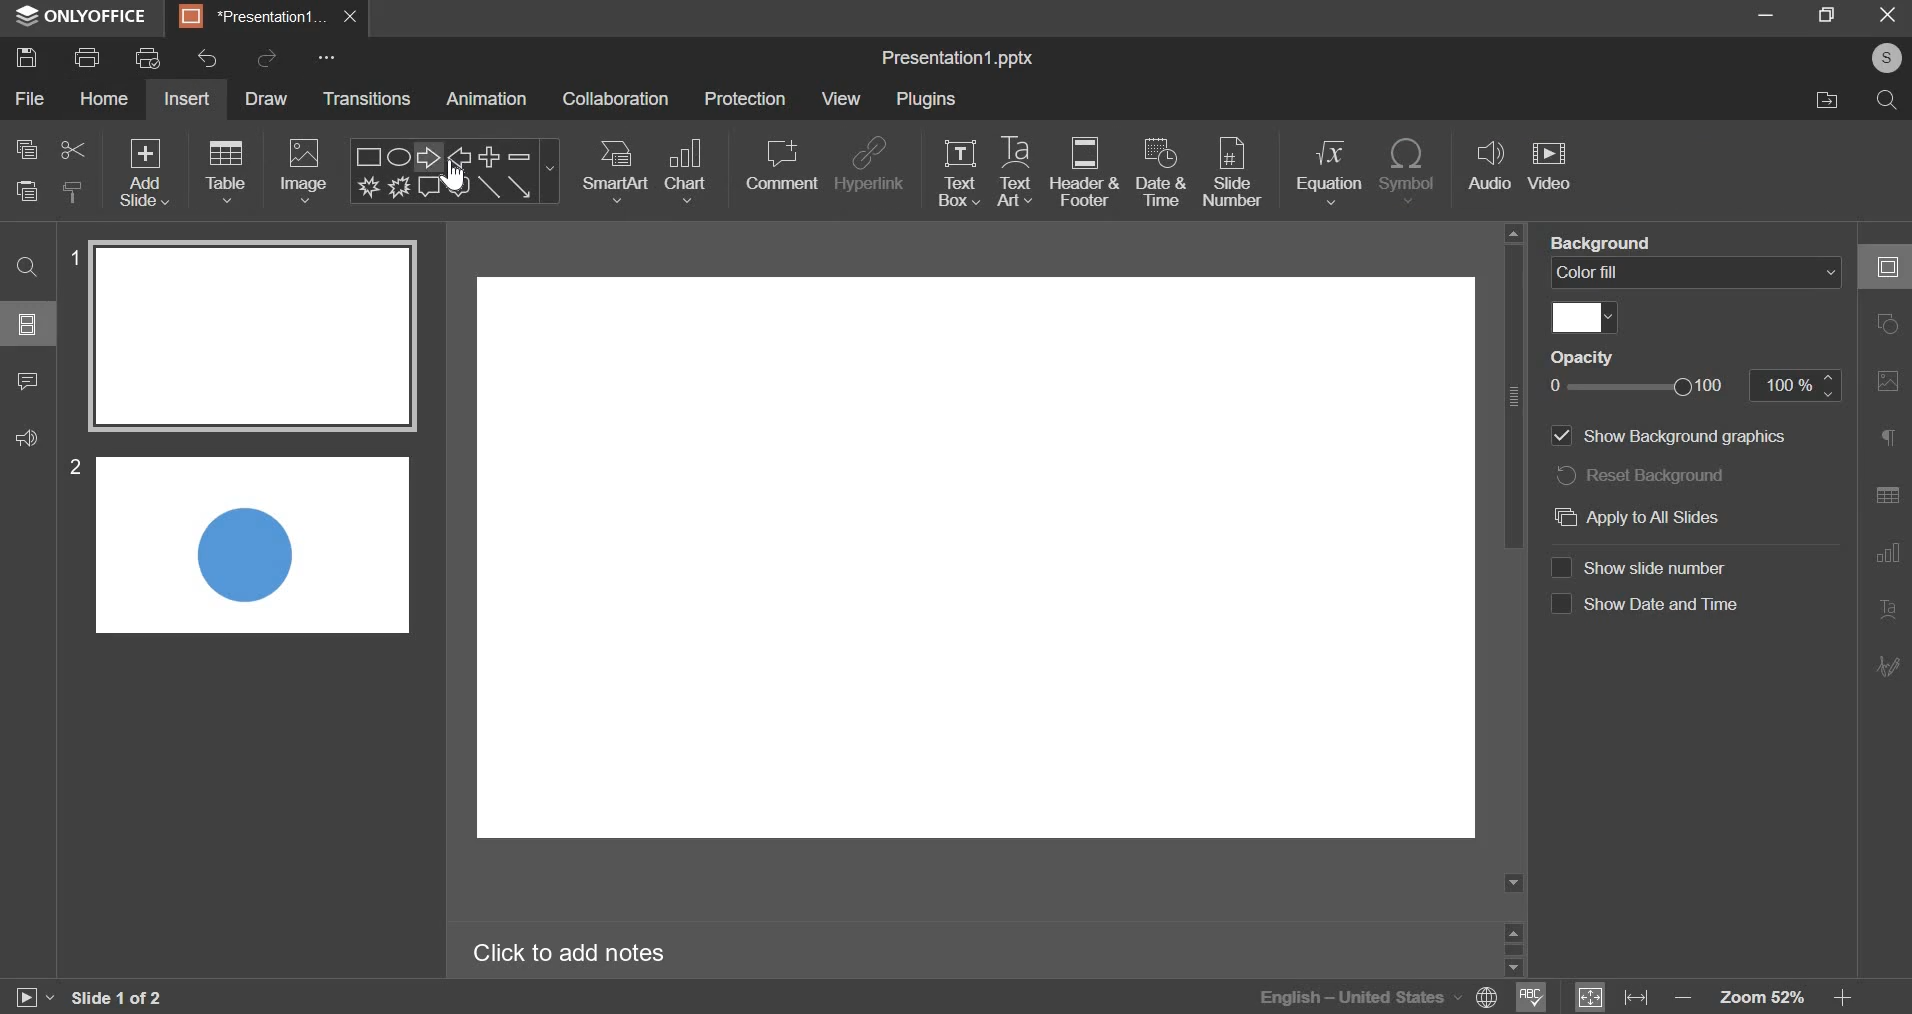 This screenshot has height=1014, width=1912. I want to click on Explosion 2, so click(400, 186).